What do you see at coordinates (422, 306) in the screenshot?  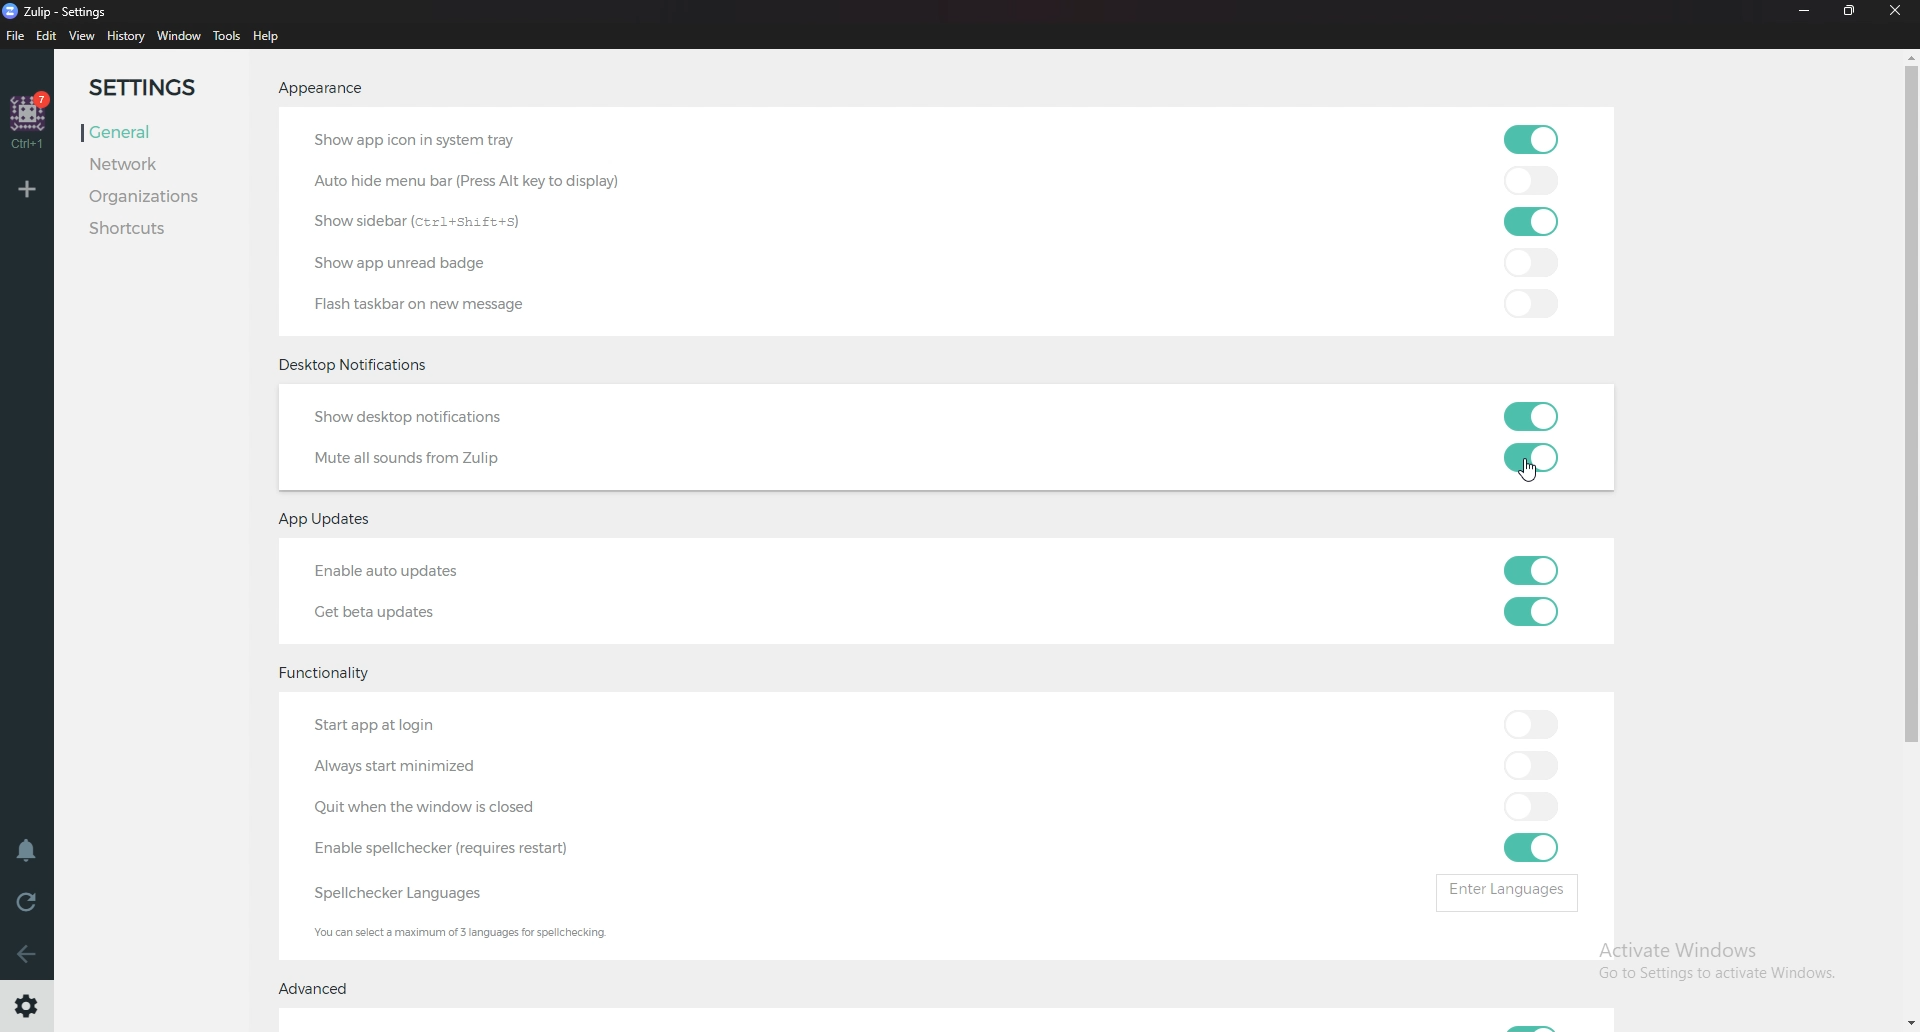 I see `Flash taskbar on new message` at bounding box center [422, 306].